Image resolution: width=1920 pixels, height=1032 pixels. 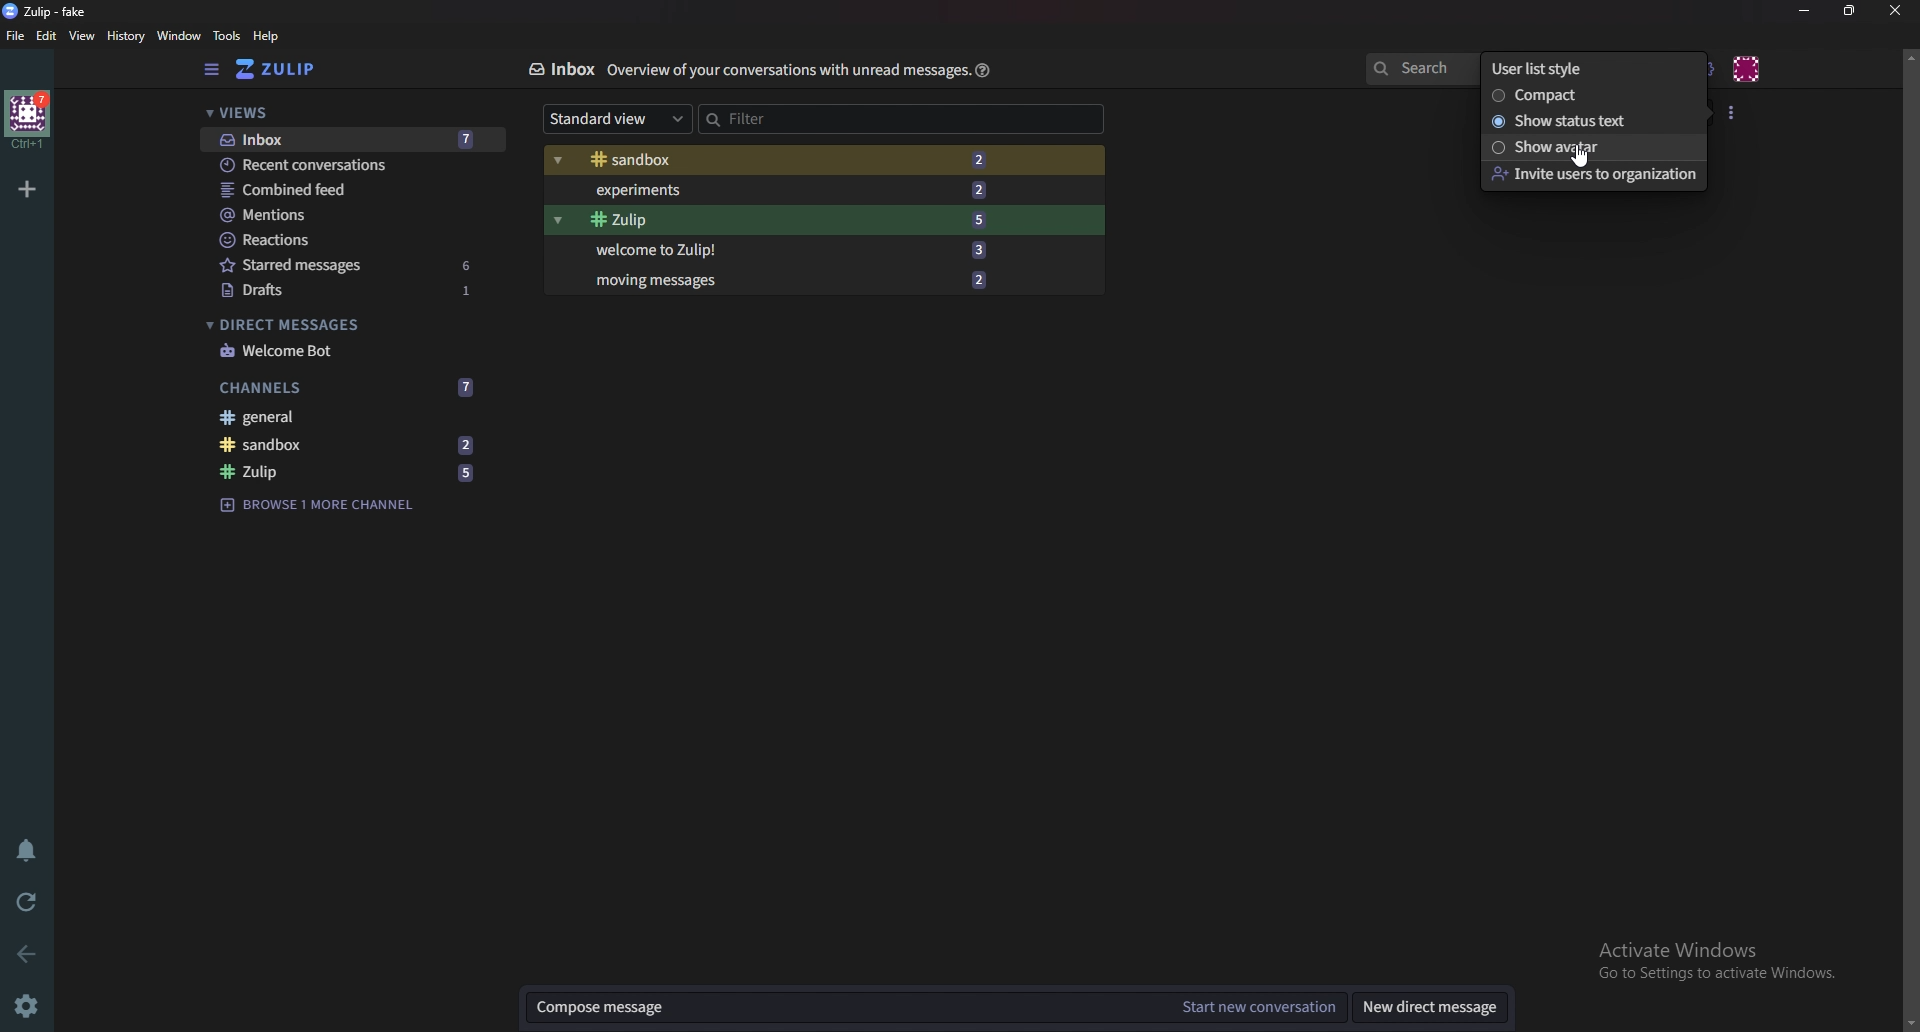 What do you see at coordinates (1703, 69) in the screenshot?
I see `Main menu` at bounding box center [1703, 69].